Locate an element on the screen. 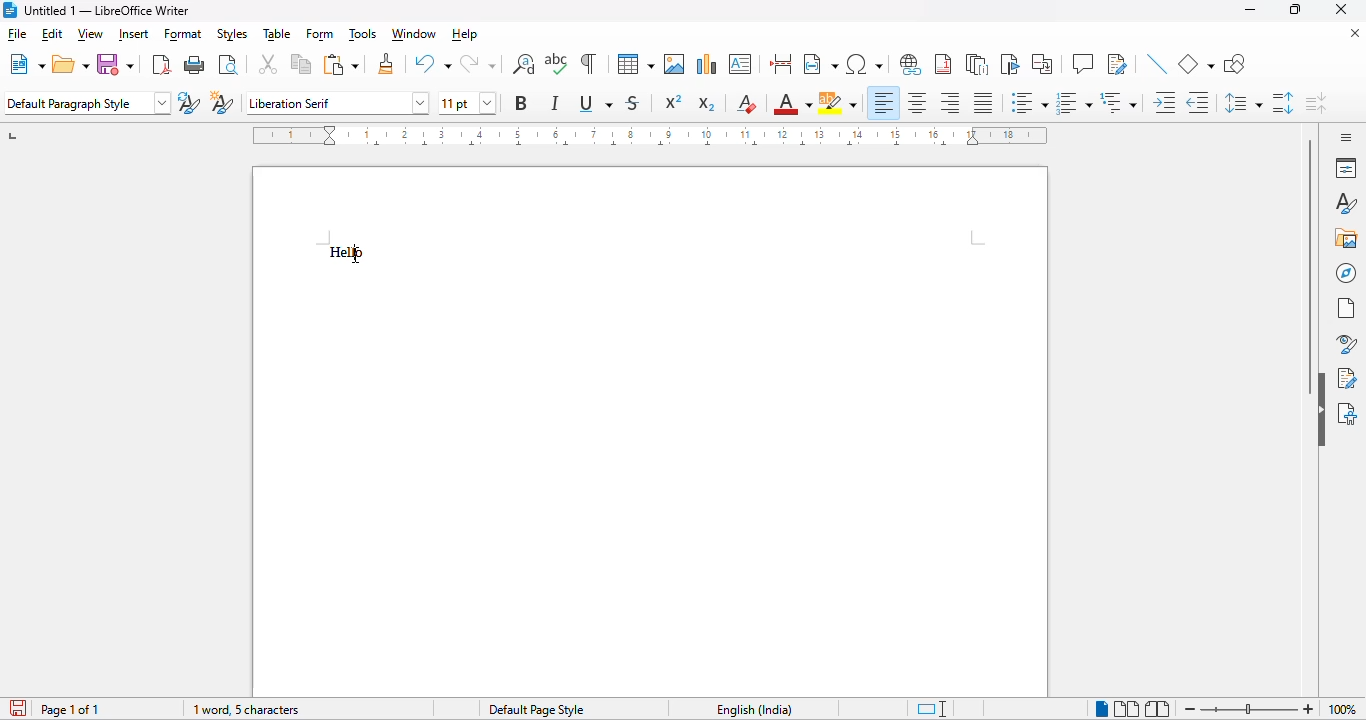 Image resolution: width=1366 pixels, height=720 pixels. single-page view is located at coordinates (1102, 710).